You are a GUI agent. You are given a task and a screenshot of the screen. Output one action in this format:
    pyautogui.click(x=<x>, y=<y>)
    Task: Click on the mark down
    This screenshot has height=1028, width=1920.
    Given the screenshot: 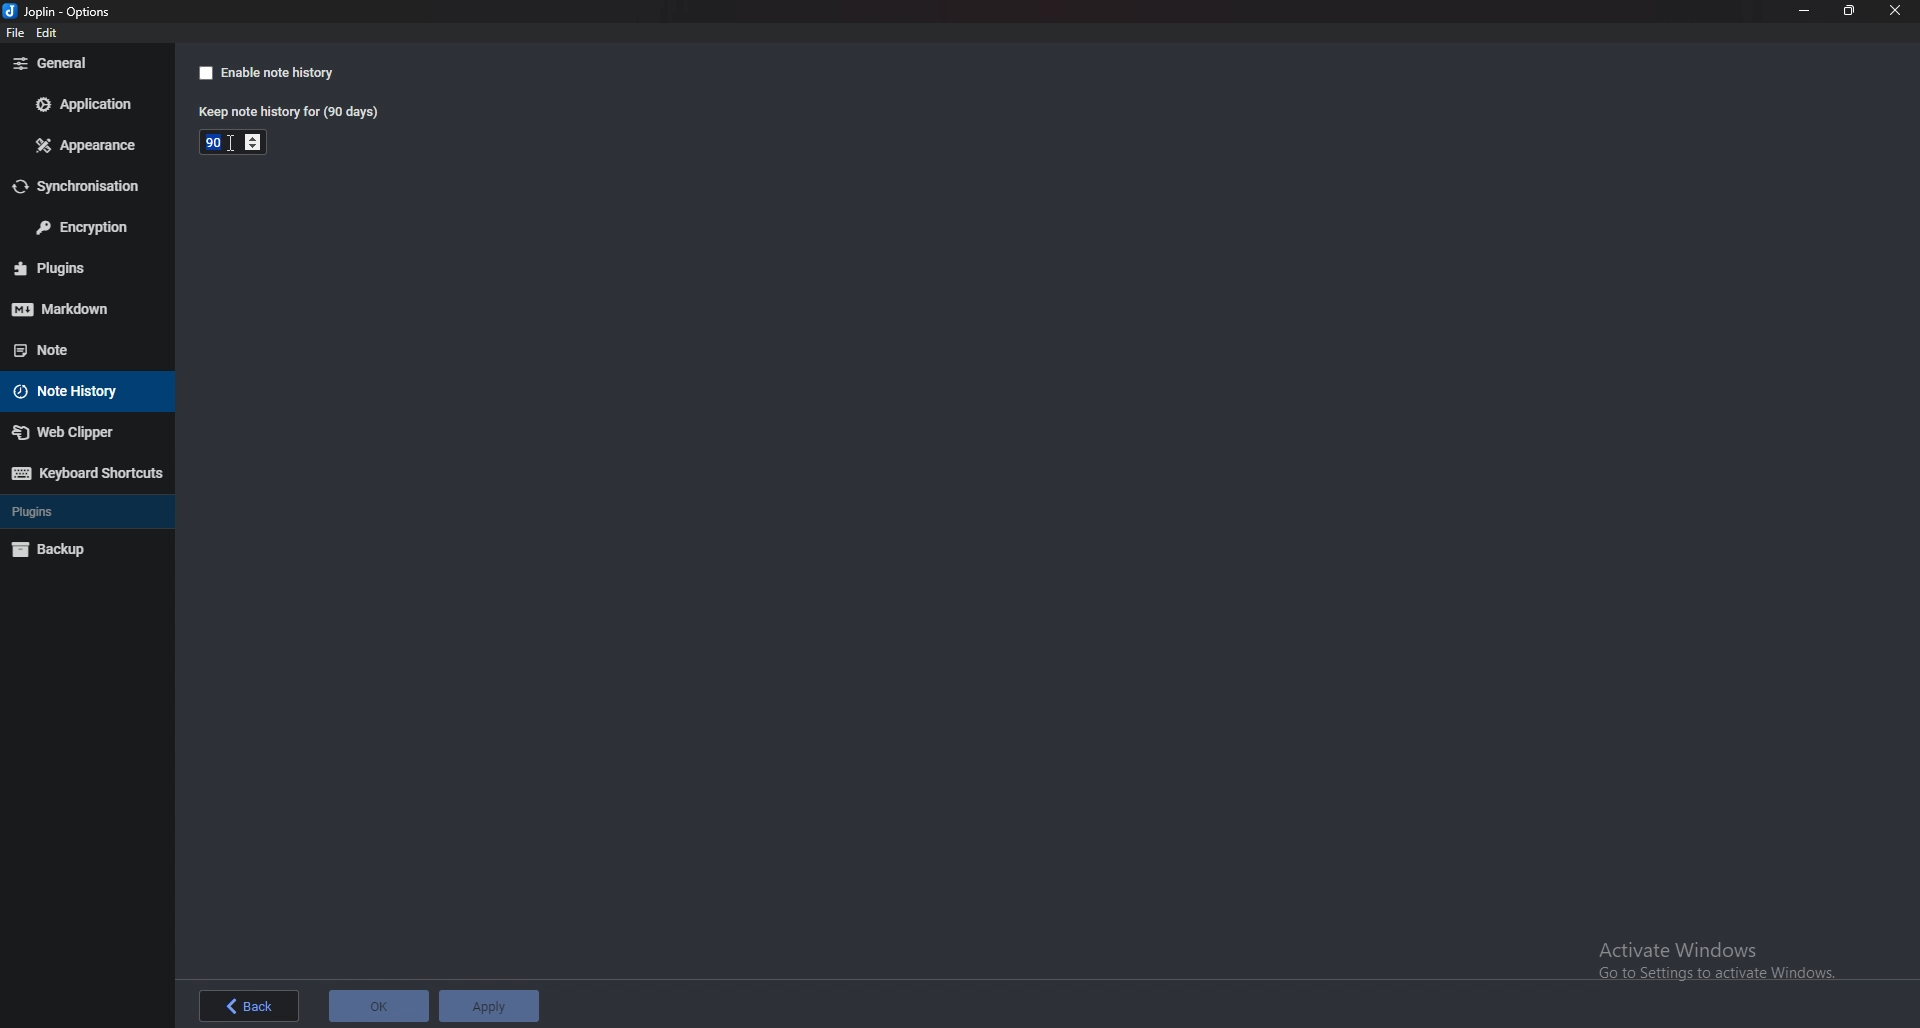 What is the action you would take?
    pyautogui.click(x=80, y=309)
    